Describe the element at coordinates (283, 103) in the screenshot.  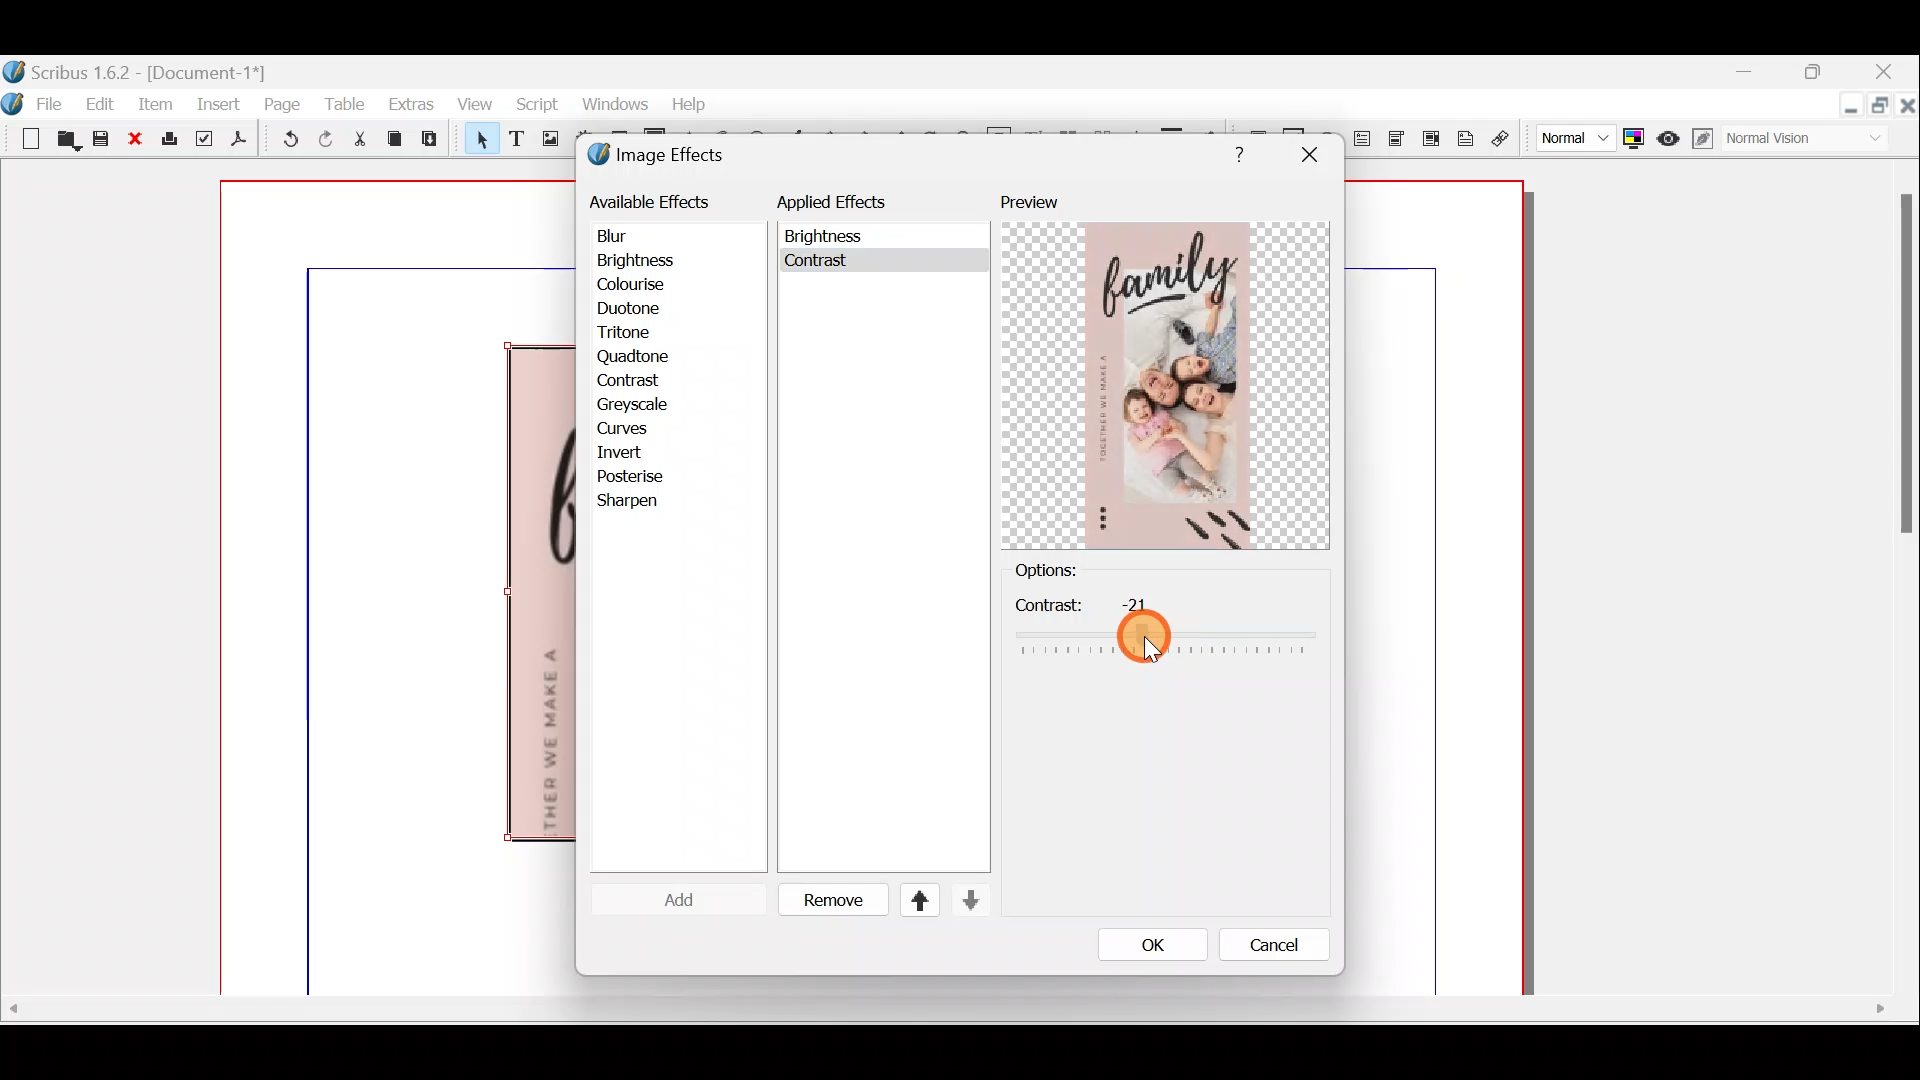
I see `Page` at that location.